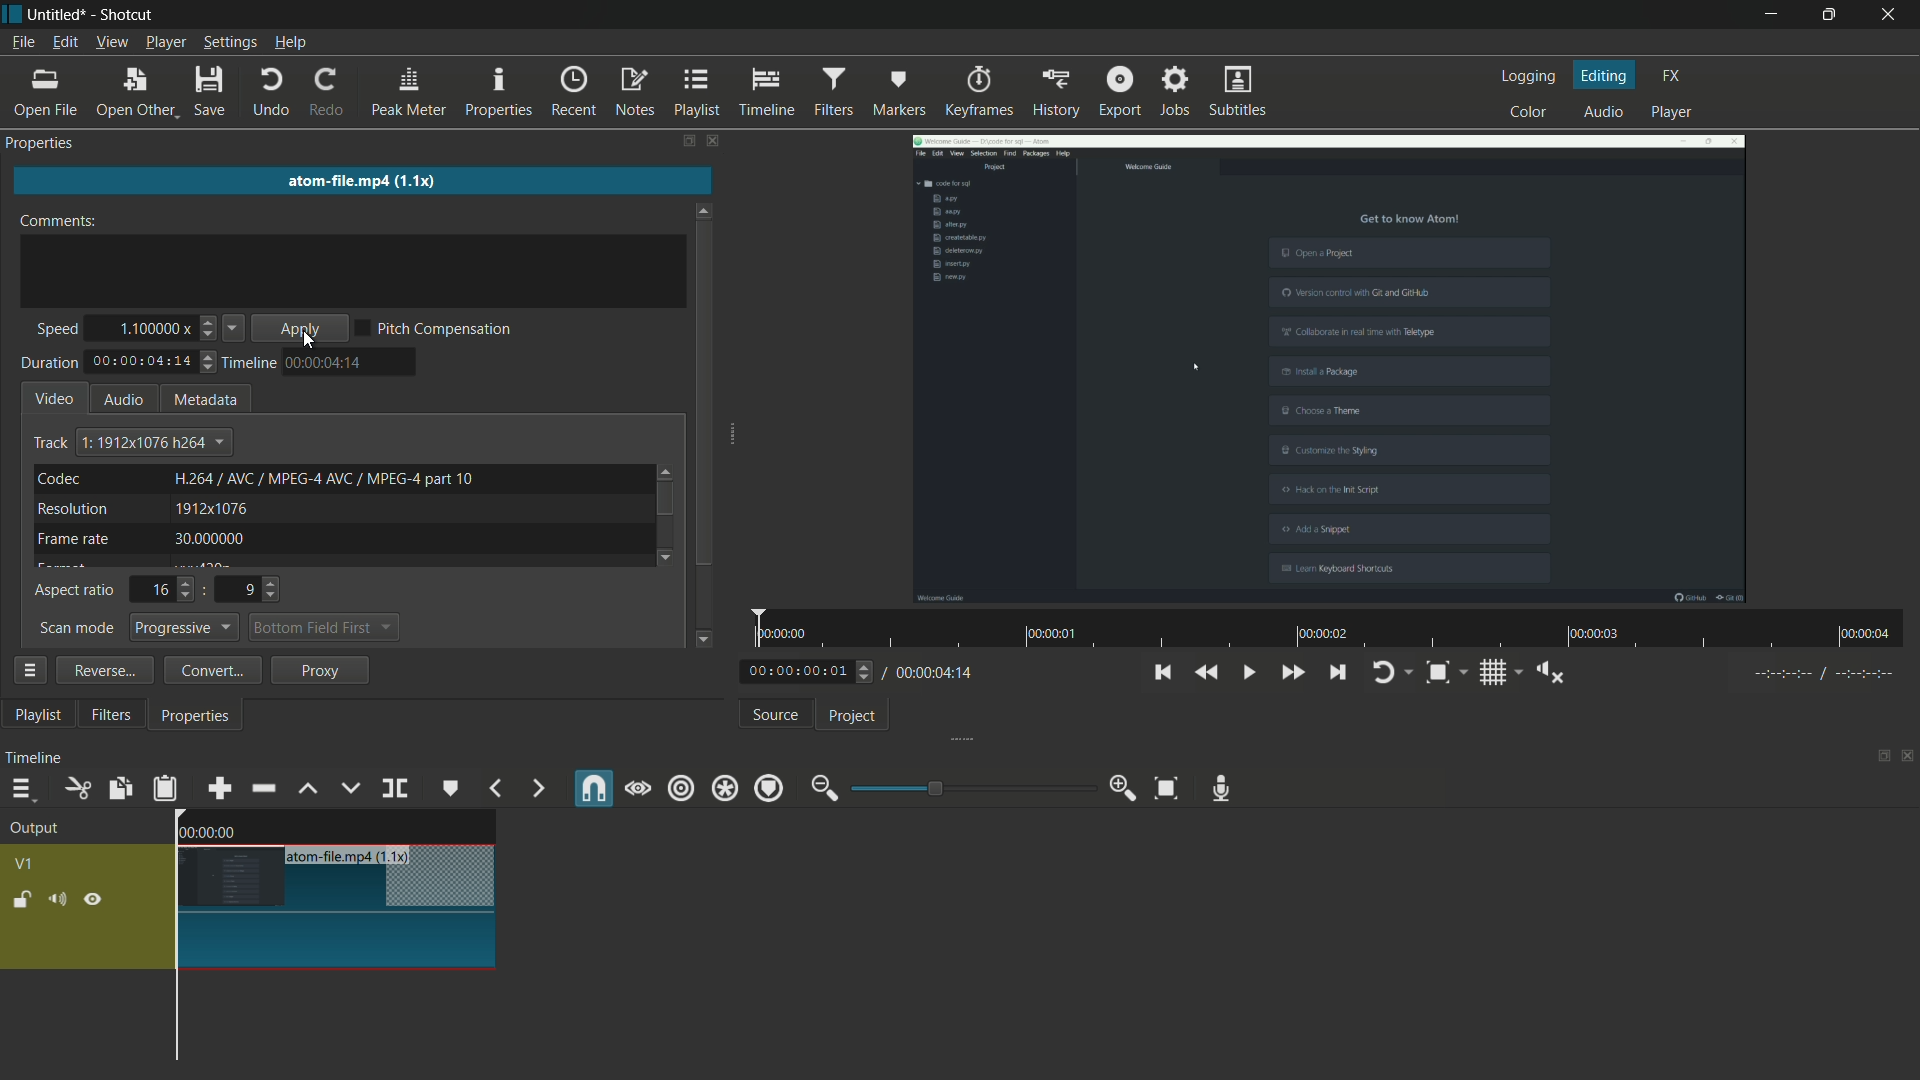 This screenshot has height=1080, width=1920. Describe the element at coordinates (637, 790) in the screenshot. I see `scrub while dragging` at that location.